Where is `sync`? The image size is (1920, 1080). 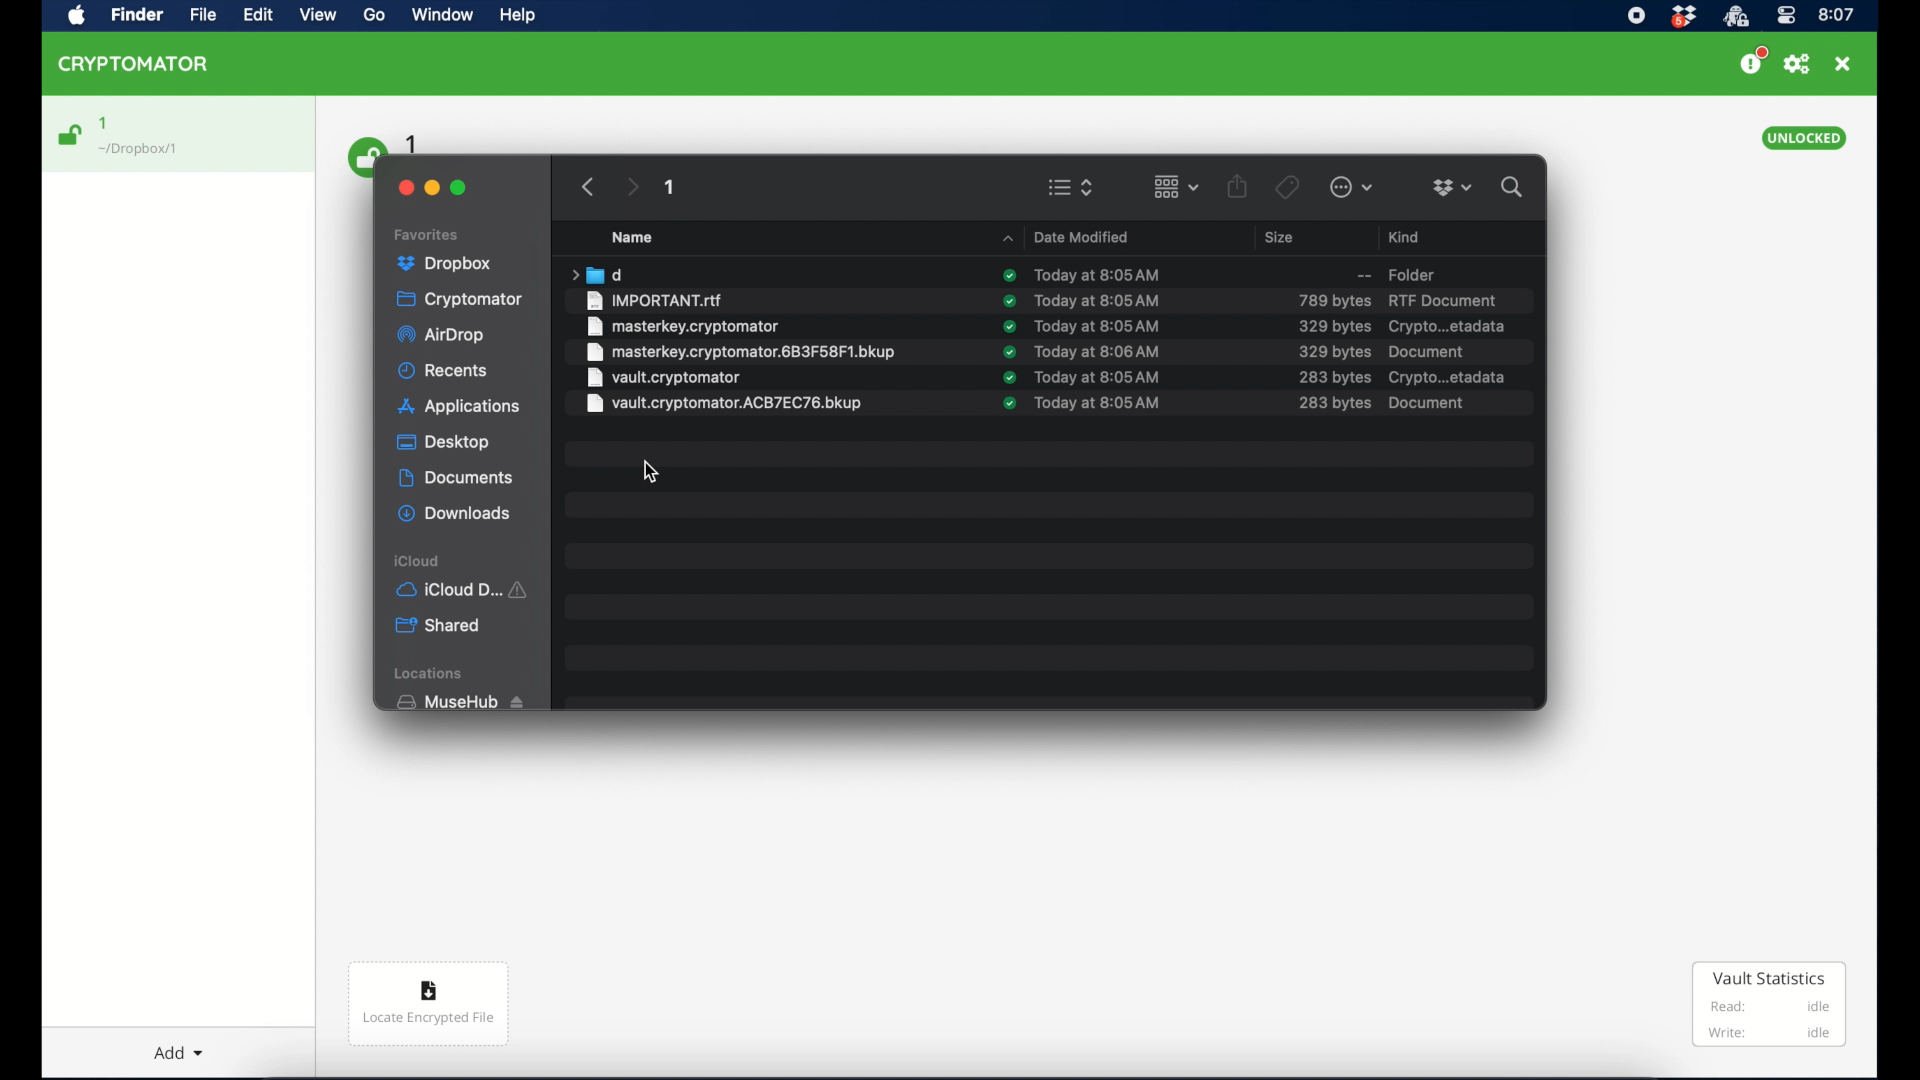 sync is located at coordinates (1009, 377).